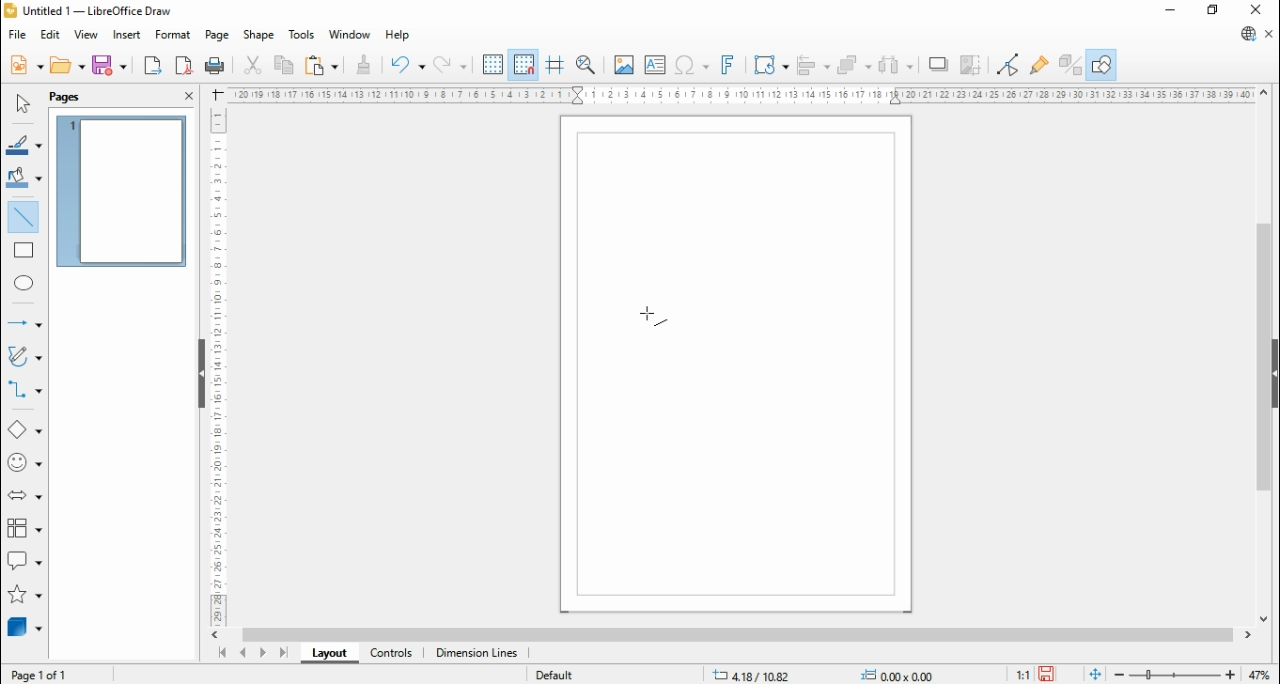 The width and height of the screenshot is (1280, 684). I want to click on curves and polygons, so click(26, 355).